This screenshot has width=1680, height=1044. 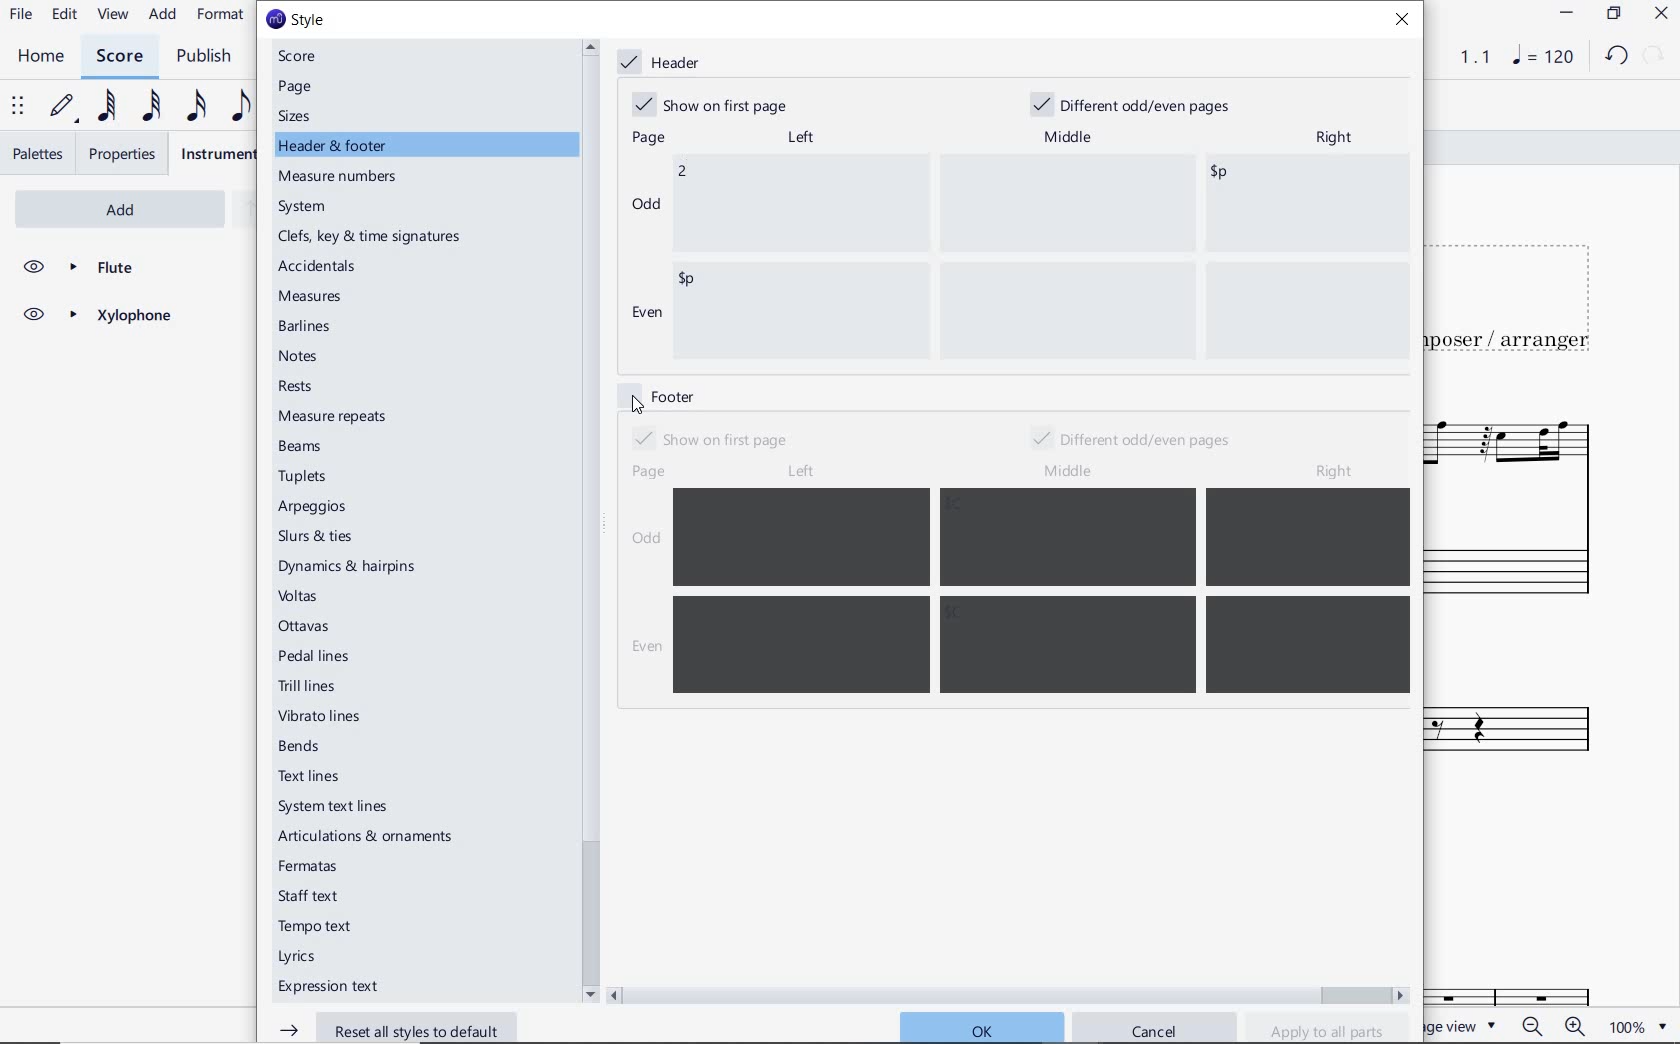 I want to click on middle, so click(x=1072, y=472).